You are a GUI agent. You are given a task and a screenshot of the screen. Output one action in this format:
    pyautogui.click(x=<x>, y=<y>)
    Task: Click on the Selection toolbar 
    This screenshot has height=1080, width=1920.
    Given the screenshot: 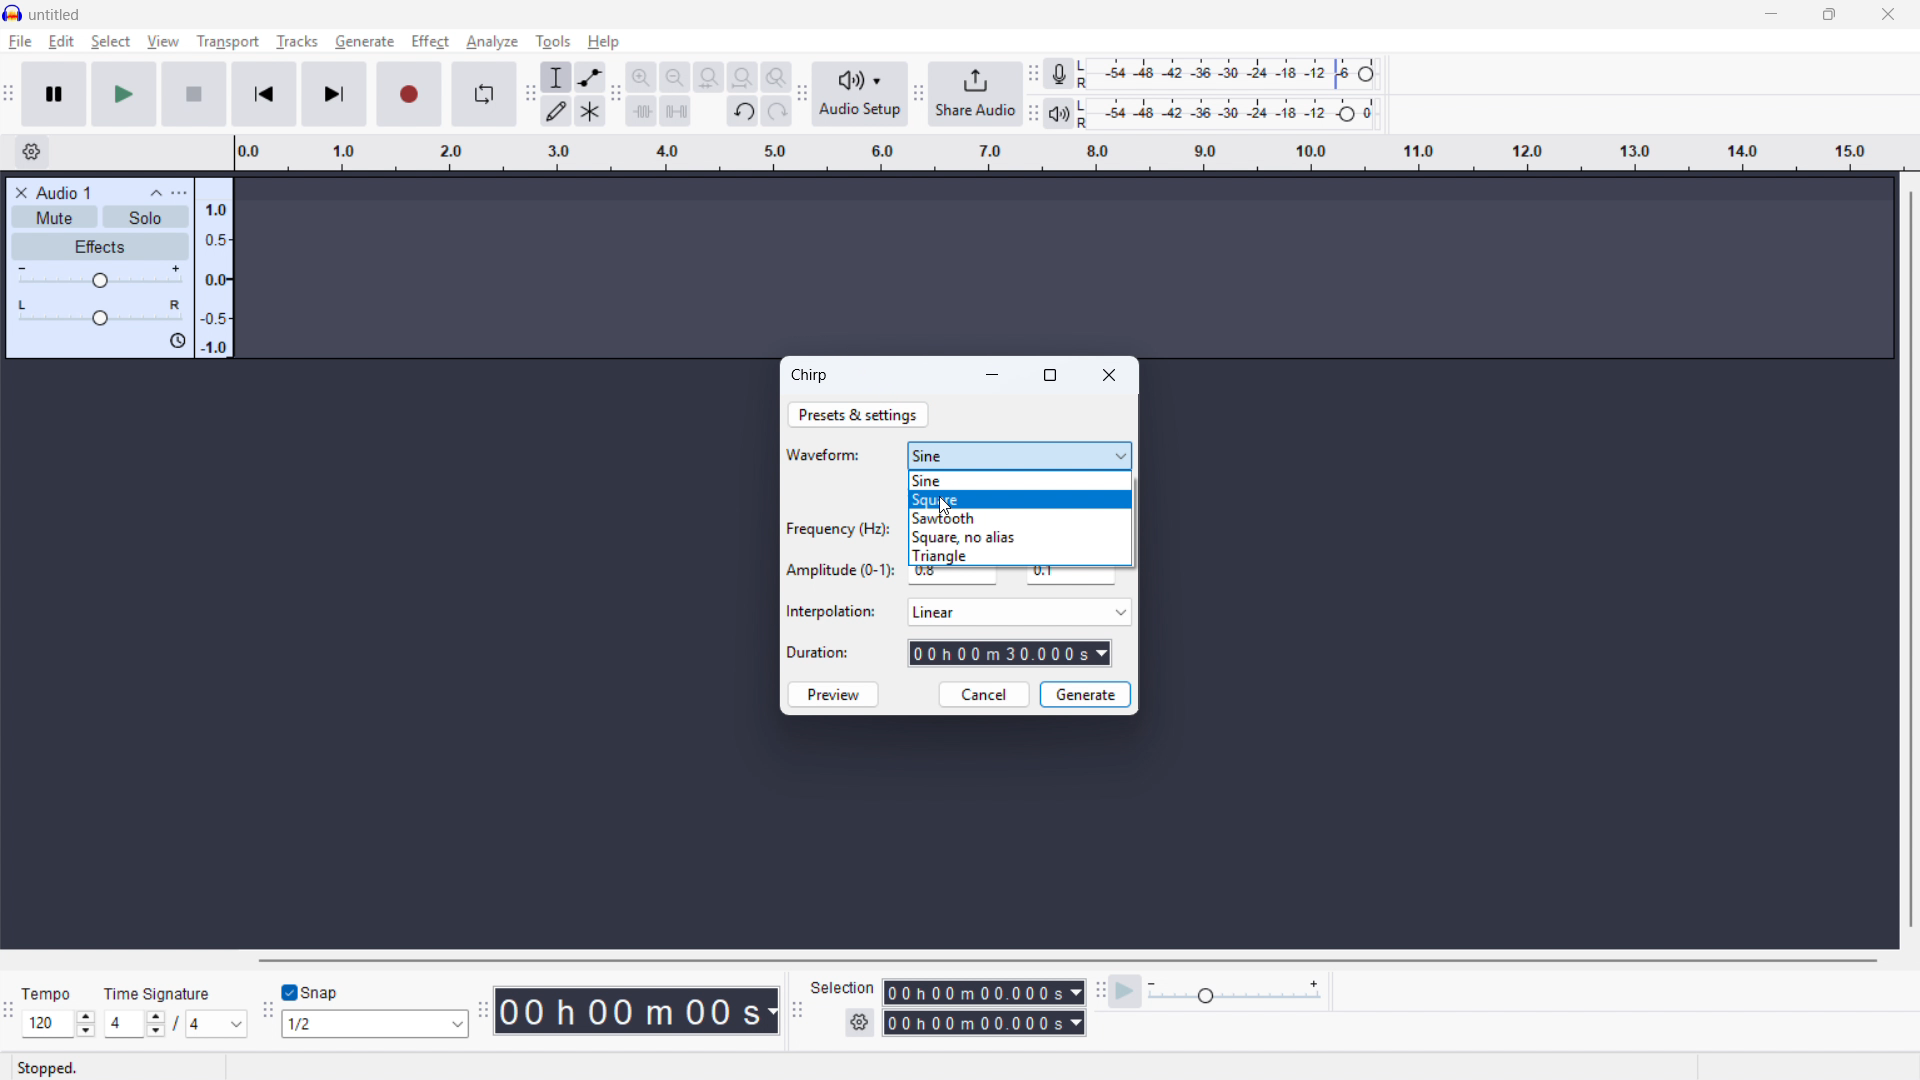 What is the action you would take?
    pyautogui.click(x=796, y=1008)
    